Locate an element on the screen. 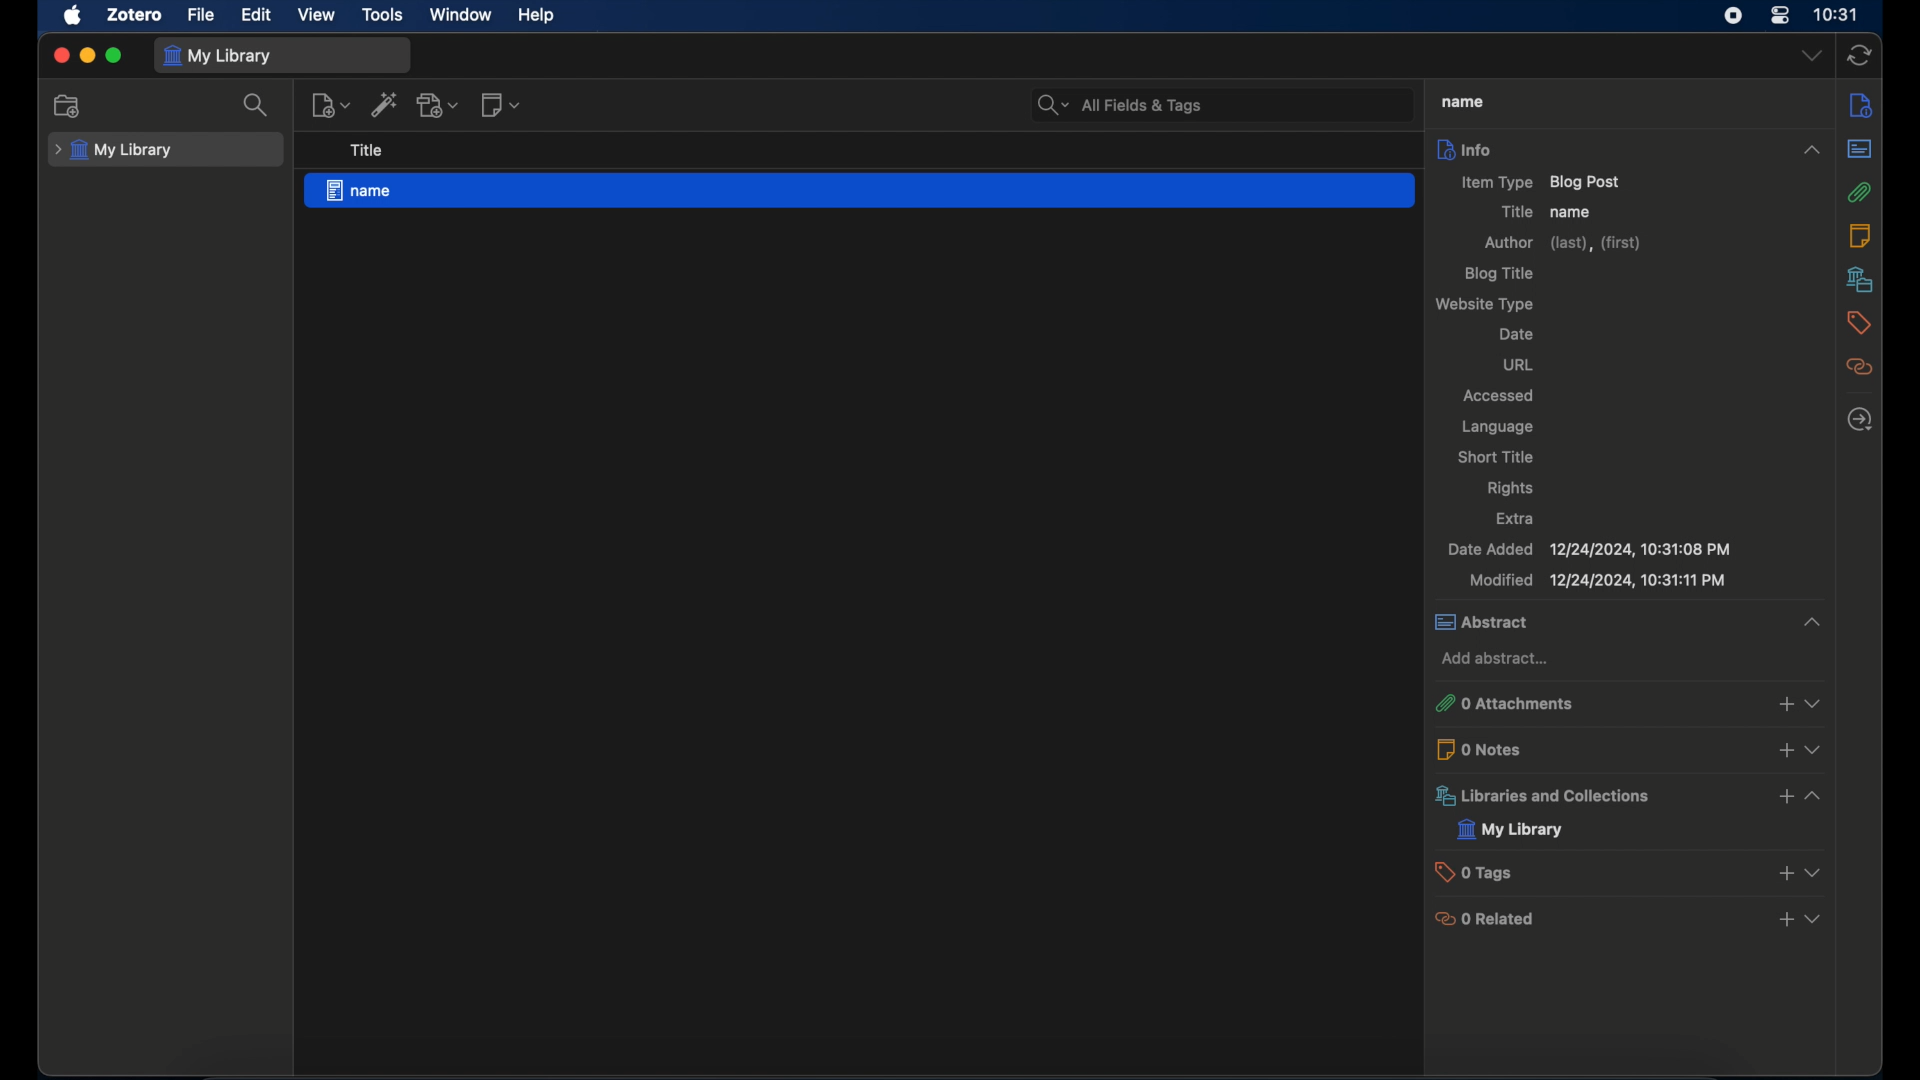  tags is located at coordinates (1860, 322).